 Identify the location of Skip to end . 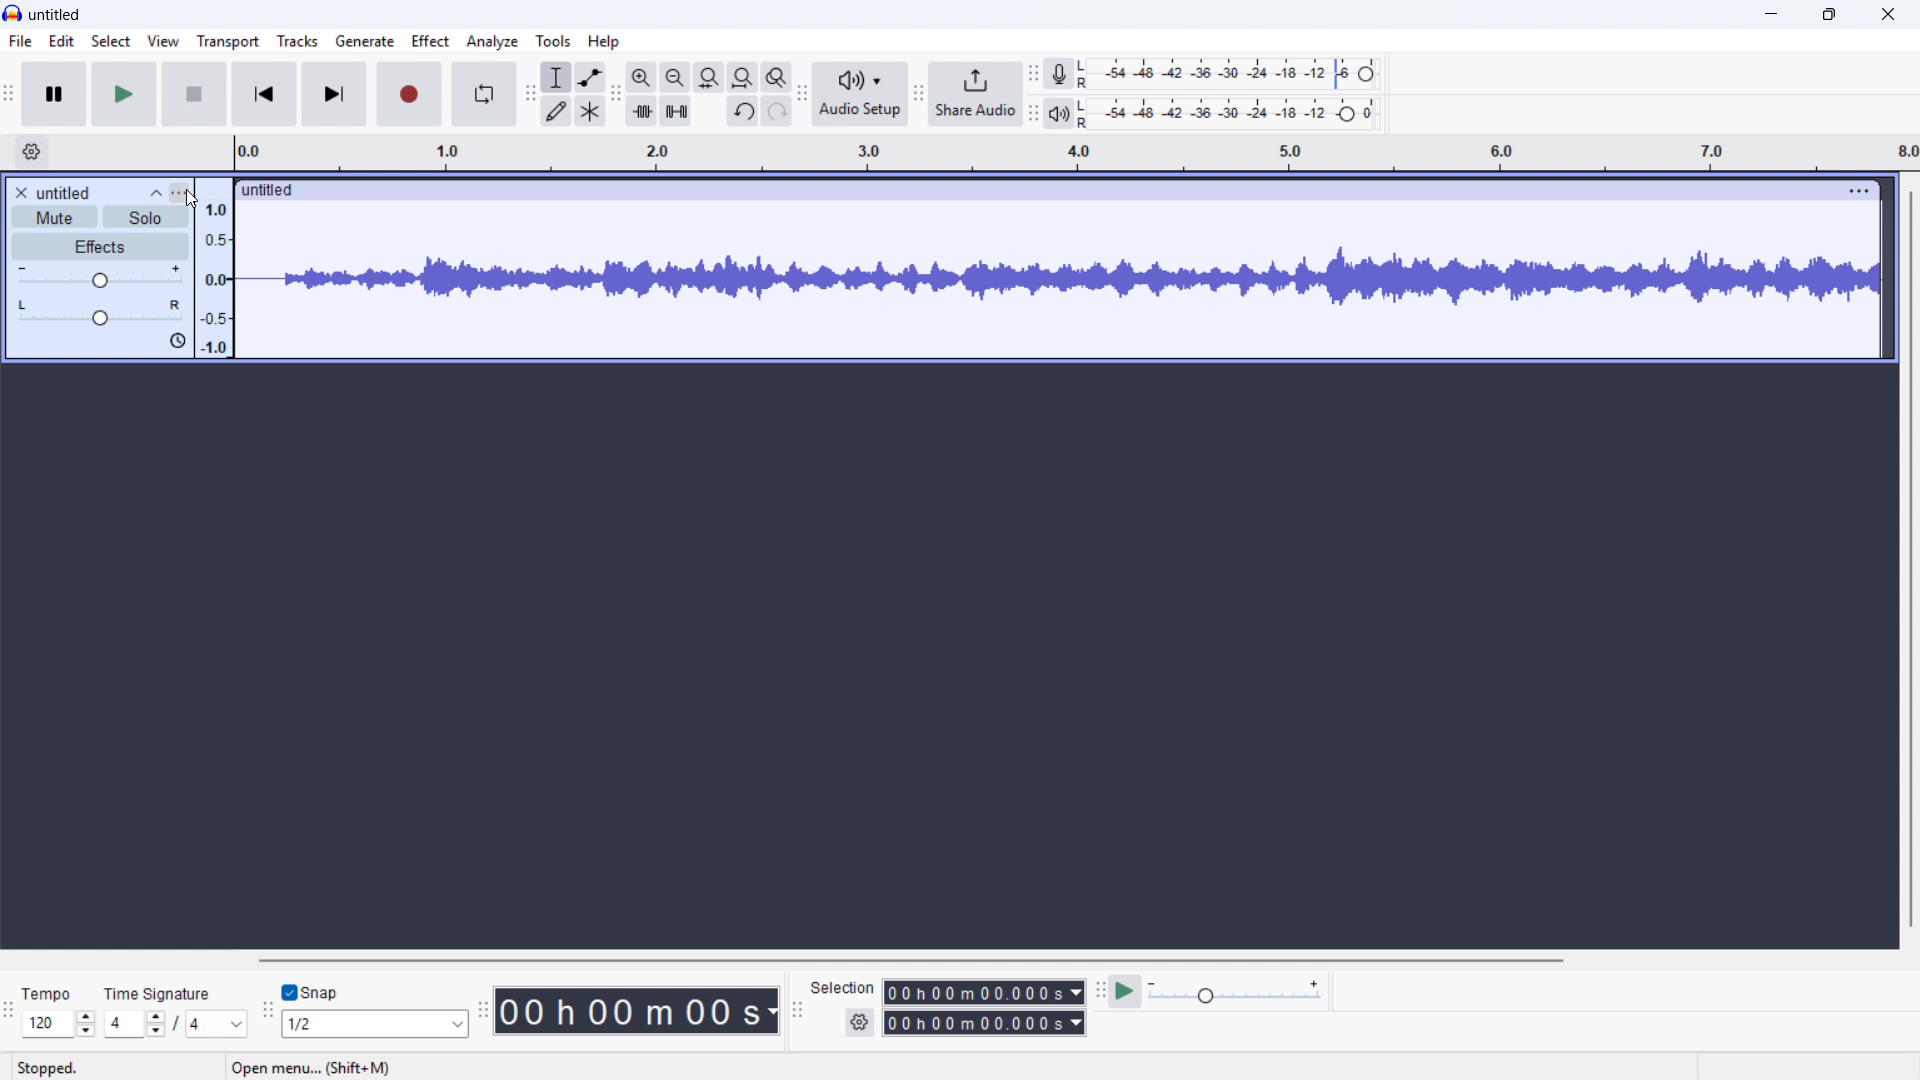
(334, 95).